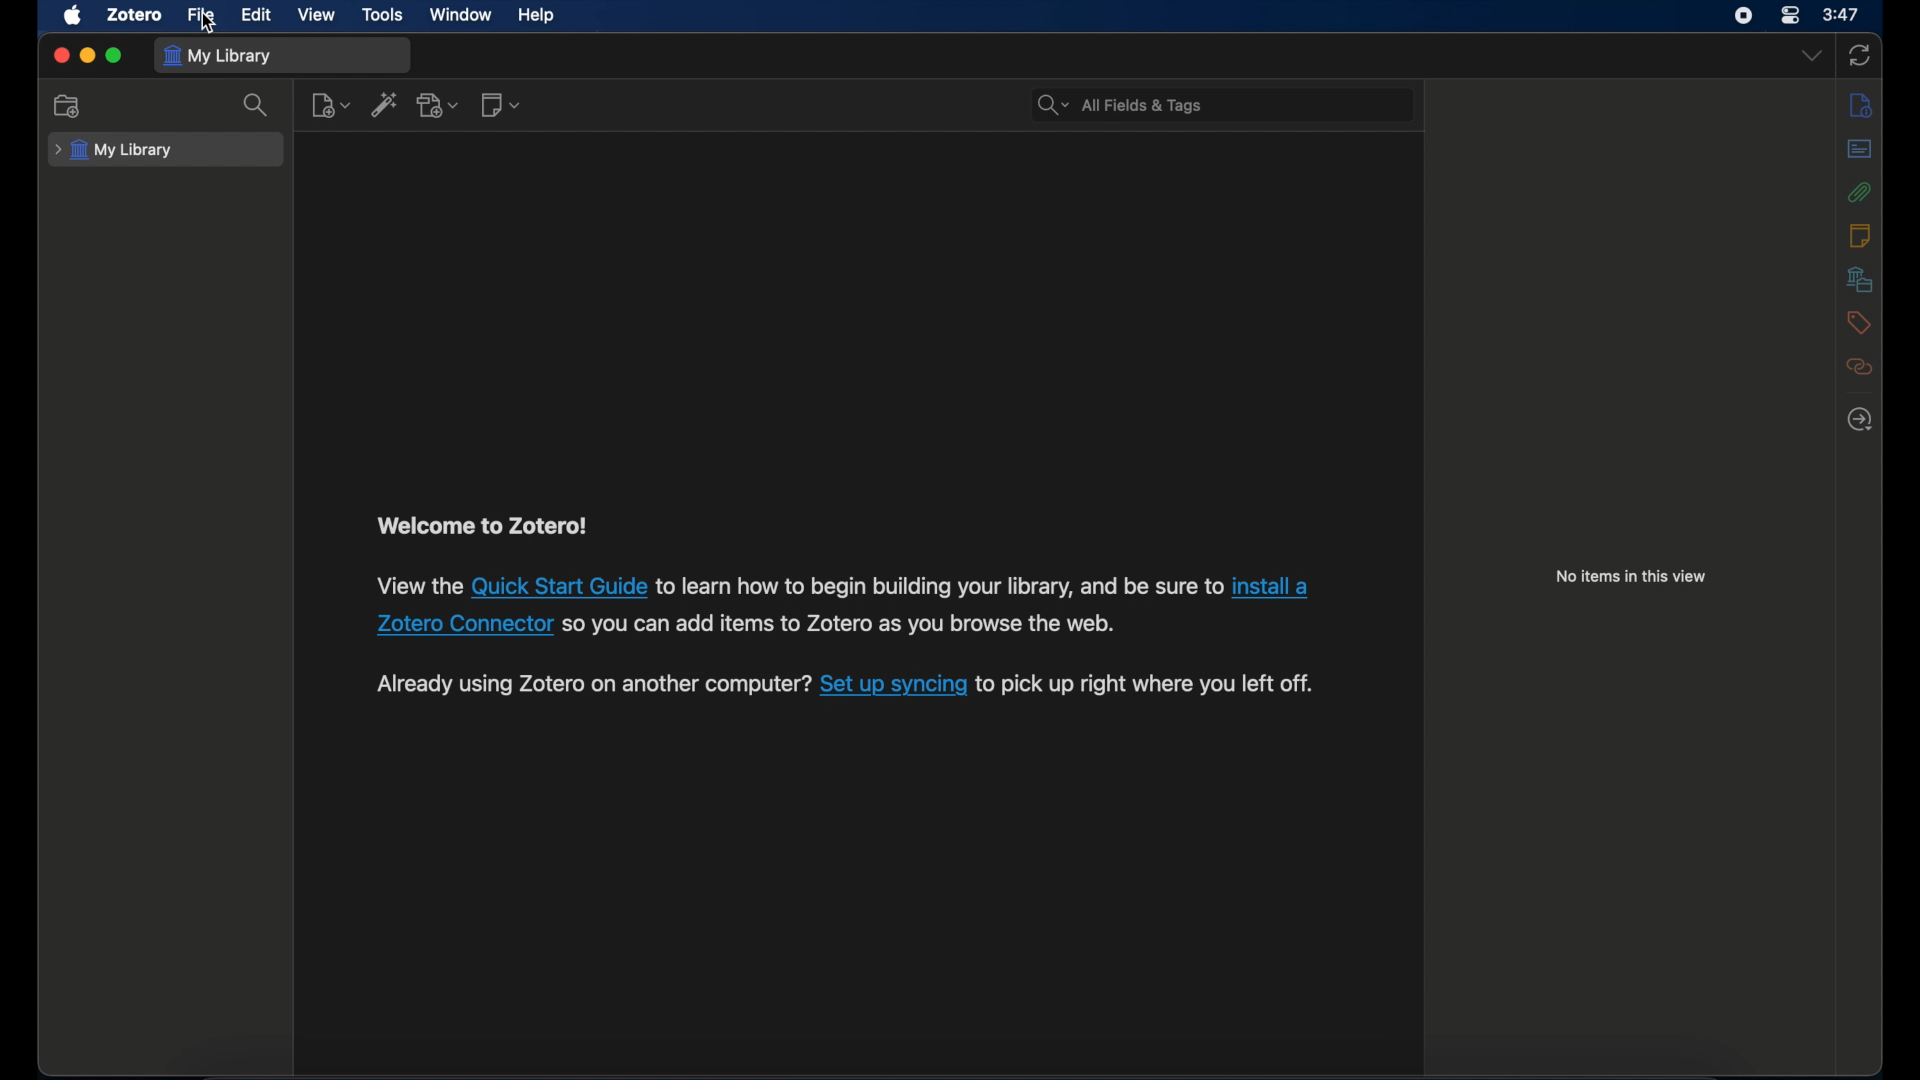 This screenshot has width=1920, height=1080. Describe the element at coordinates (1861, 192) in the screenshot. I see `attachments` at that location.